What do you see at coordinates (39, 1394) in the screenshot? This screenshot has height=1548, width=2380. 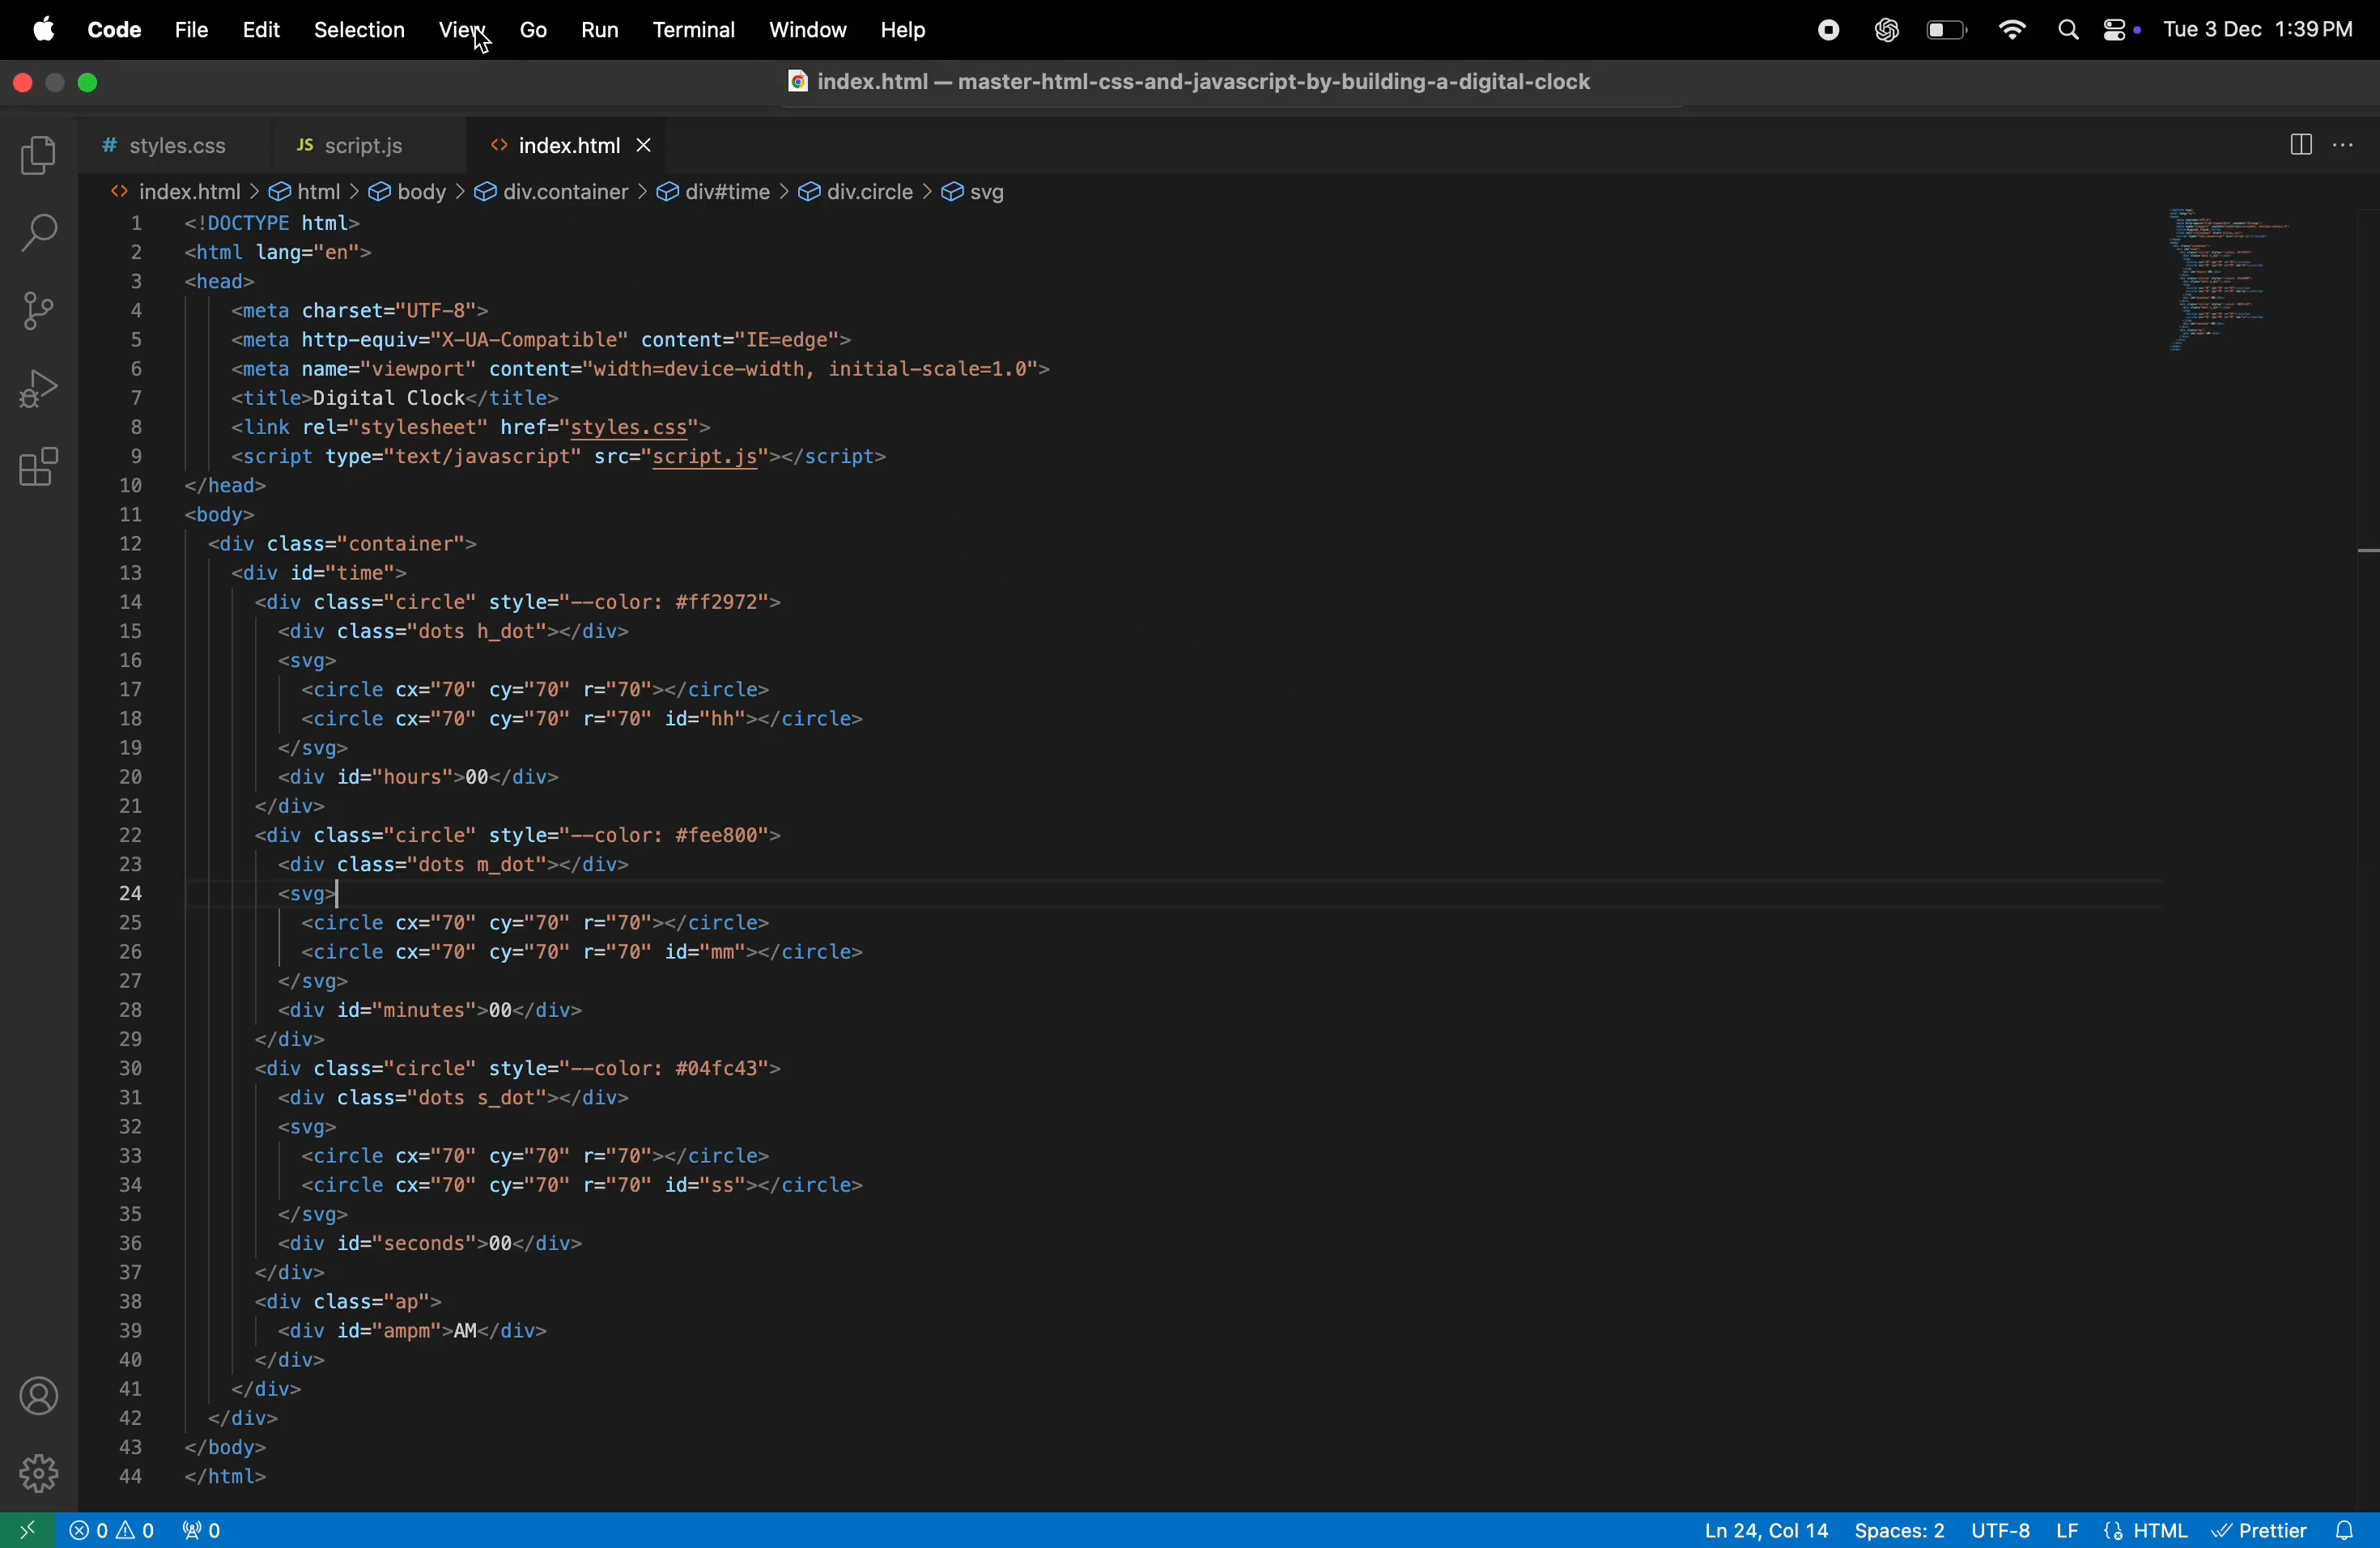 I see `profile` at bounding box center [39, 1394].